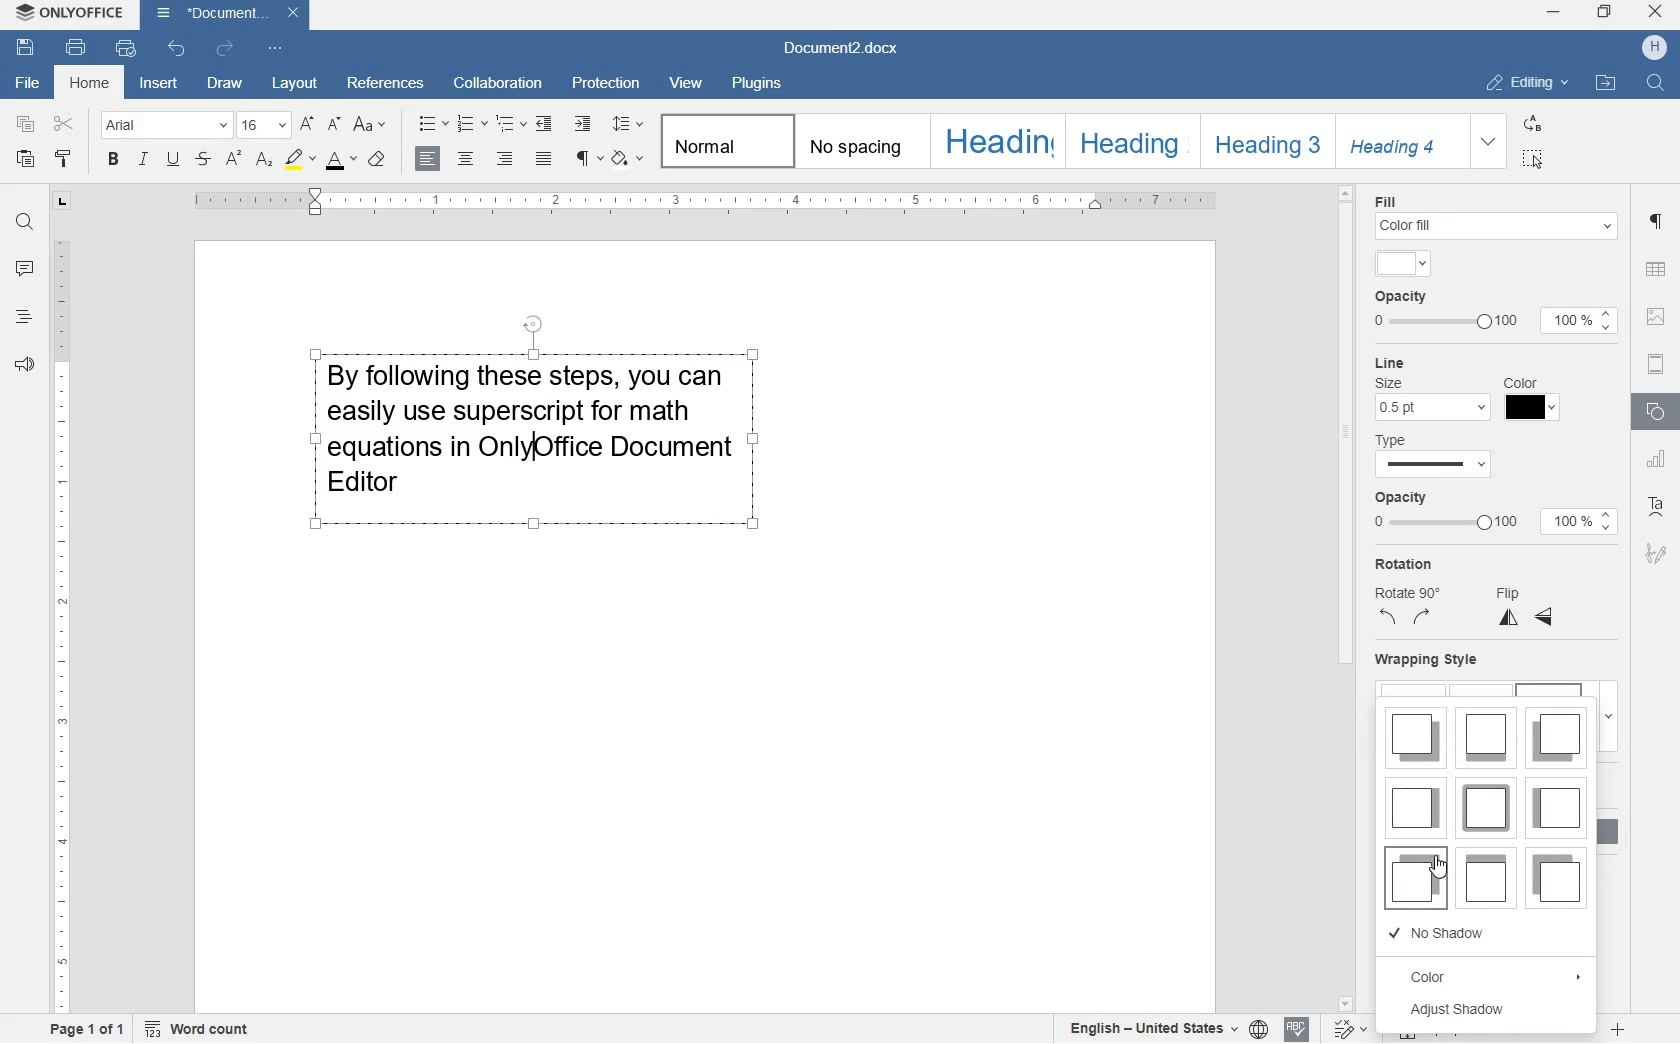 The height and width of the screenshot is (1044, 1680). What do you see at coordinates (1405, 593) in the screenshot?
I see `rotation` at bounding box center [1405, 593].